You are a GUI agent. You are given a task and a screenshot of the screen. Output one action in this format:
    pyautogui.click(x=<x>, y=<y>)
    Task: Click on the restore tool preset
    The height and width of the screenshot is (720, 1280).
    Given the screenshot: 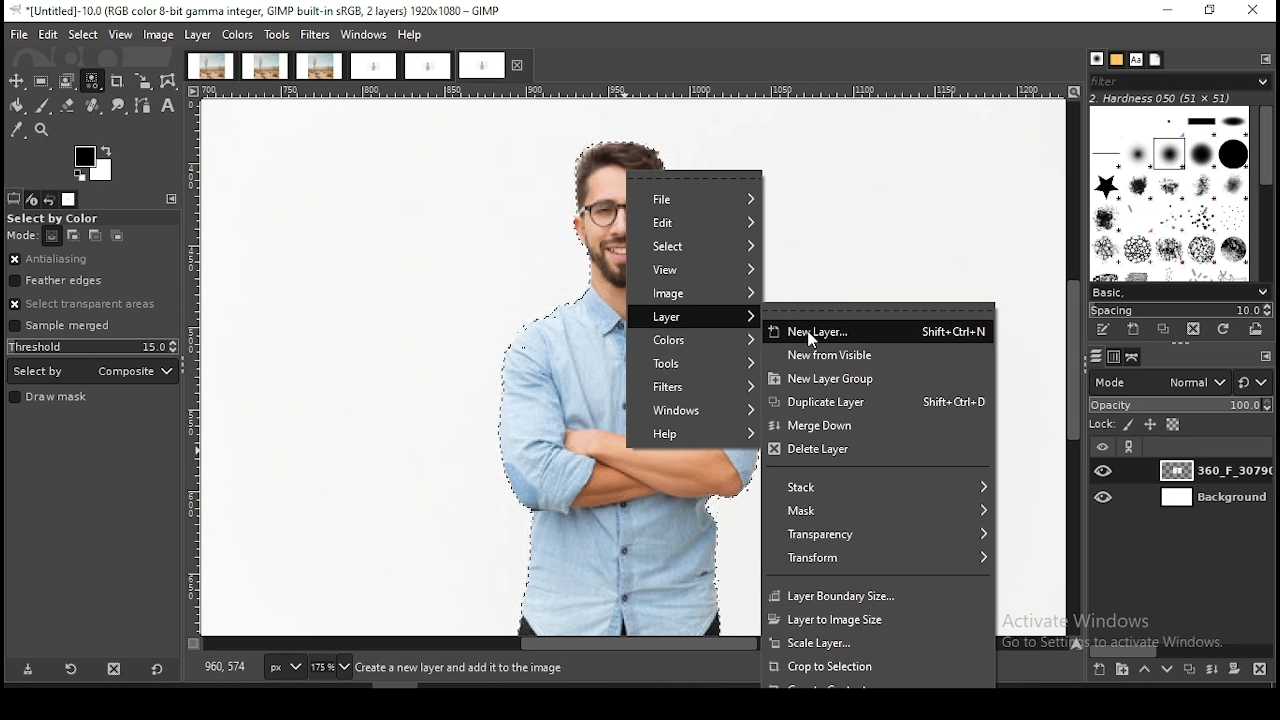 What is the action you would take?
    pyautogui.click(x=73, y=668)
    